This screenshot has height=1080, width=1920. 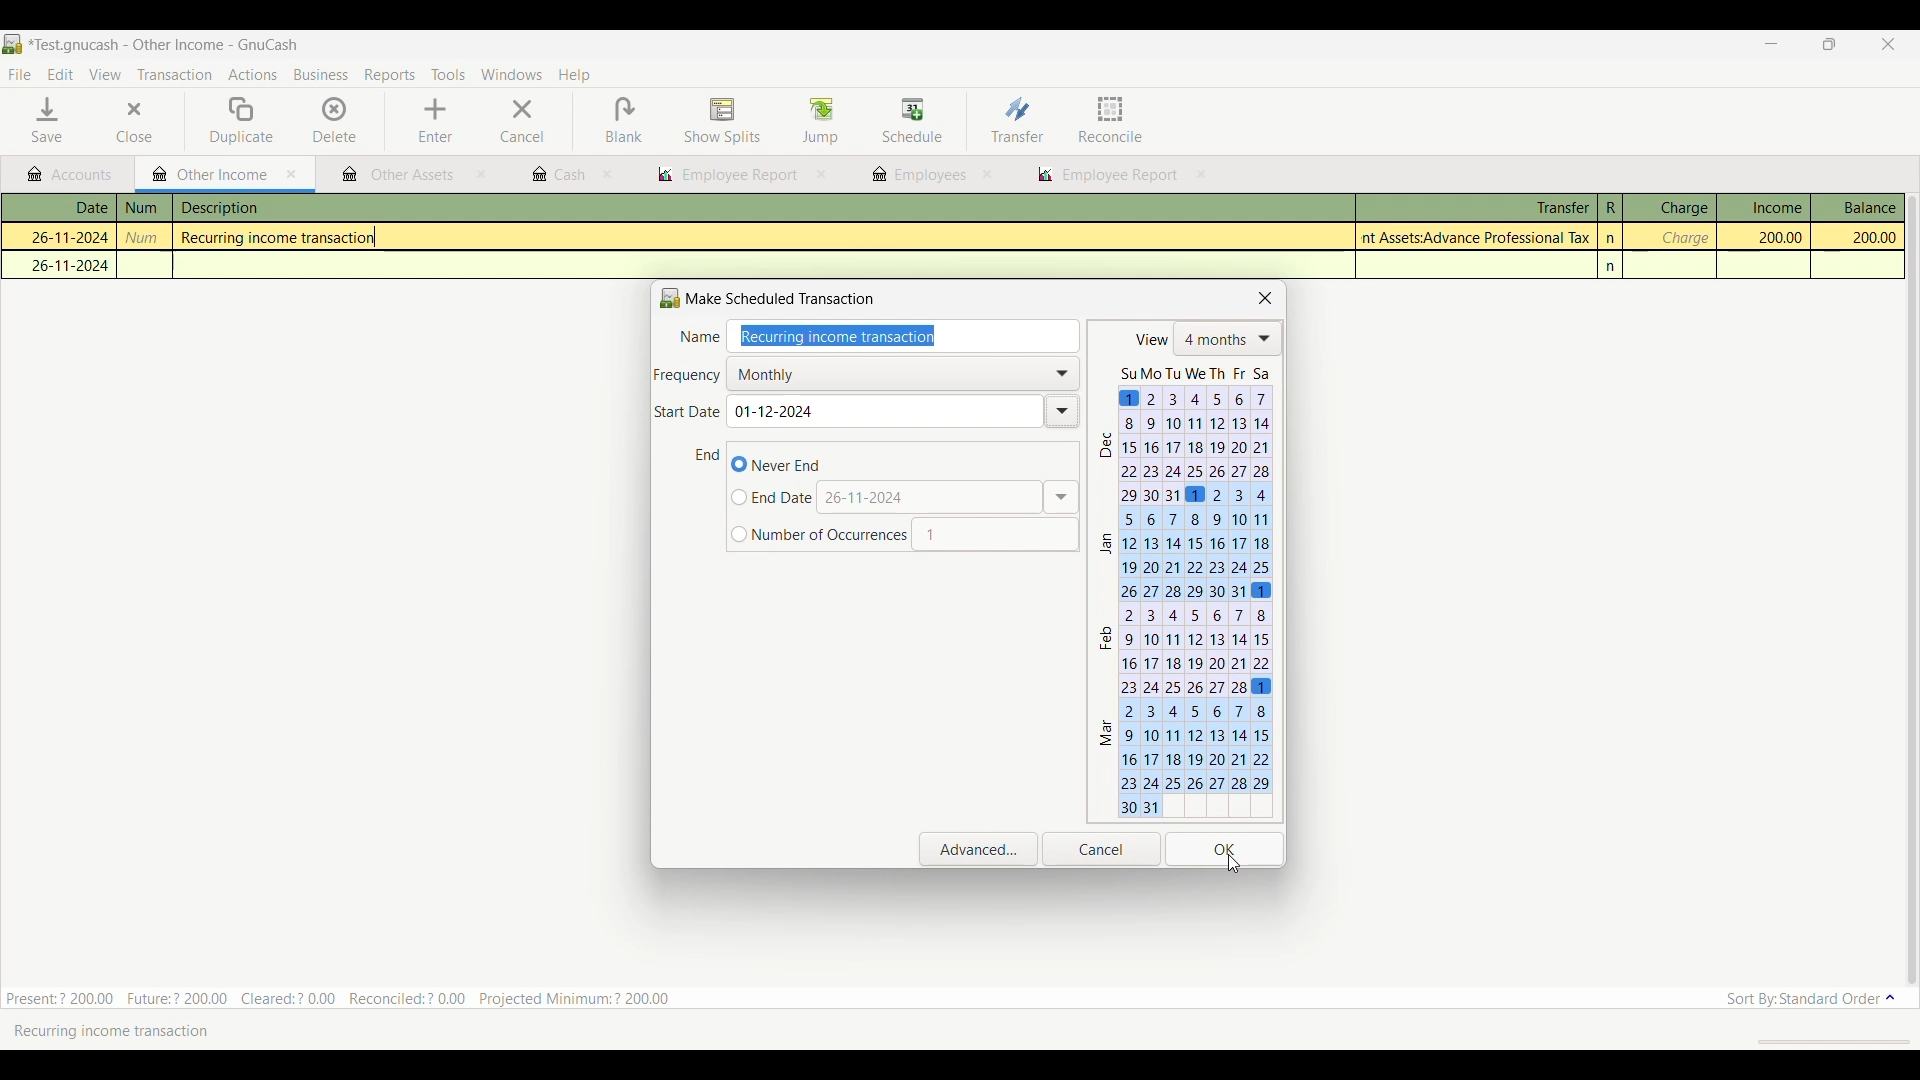 What do you see at coordinates (688, 376) in the screenshot?
I see `Indicates frequency of transaction` at bounding box center [688, 376].